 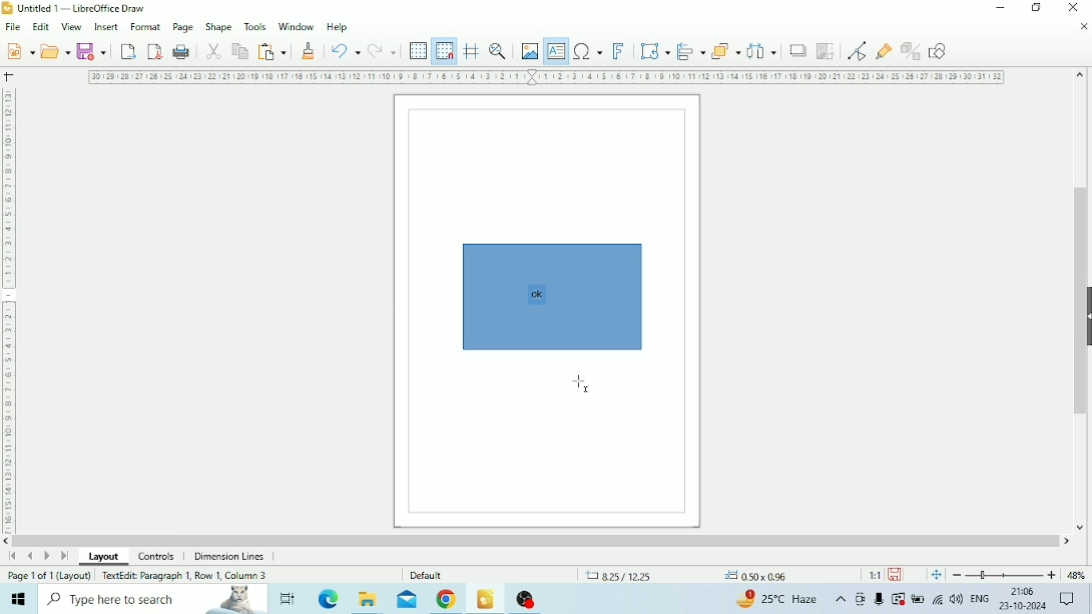 I want to click on Save, so click(x=92, y=52).